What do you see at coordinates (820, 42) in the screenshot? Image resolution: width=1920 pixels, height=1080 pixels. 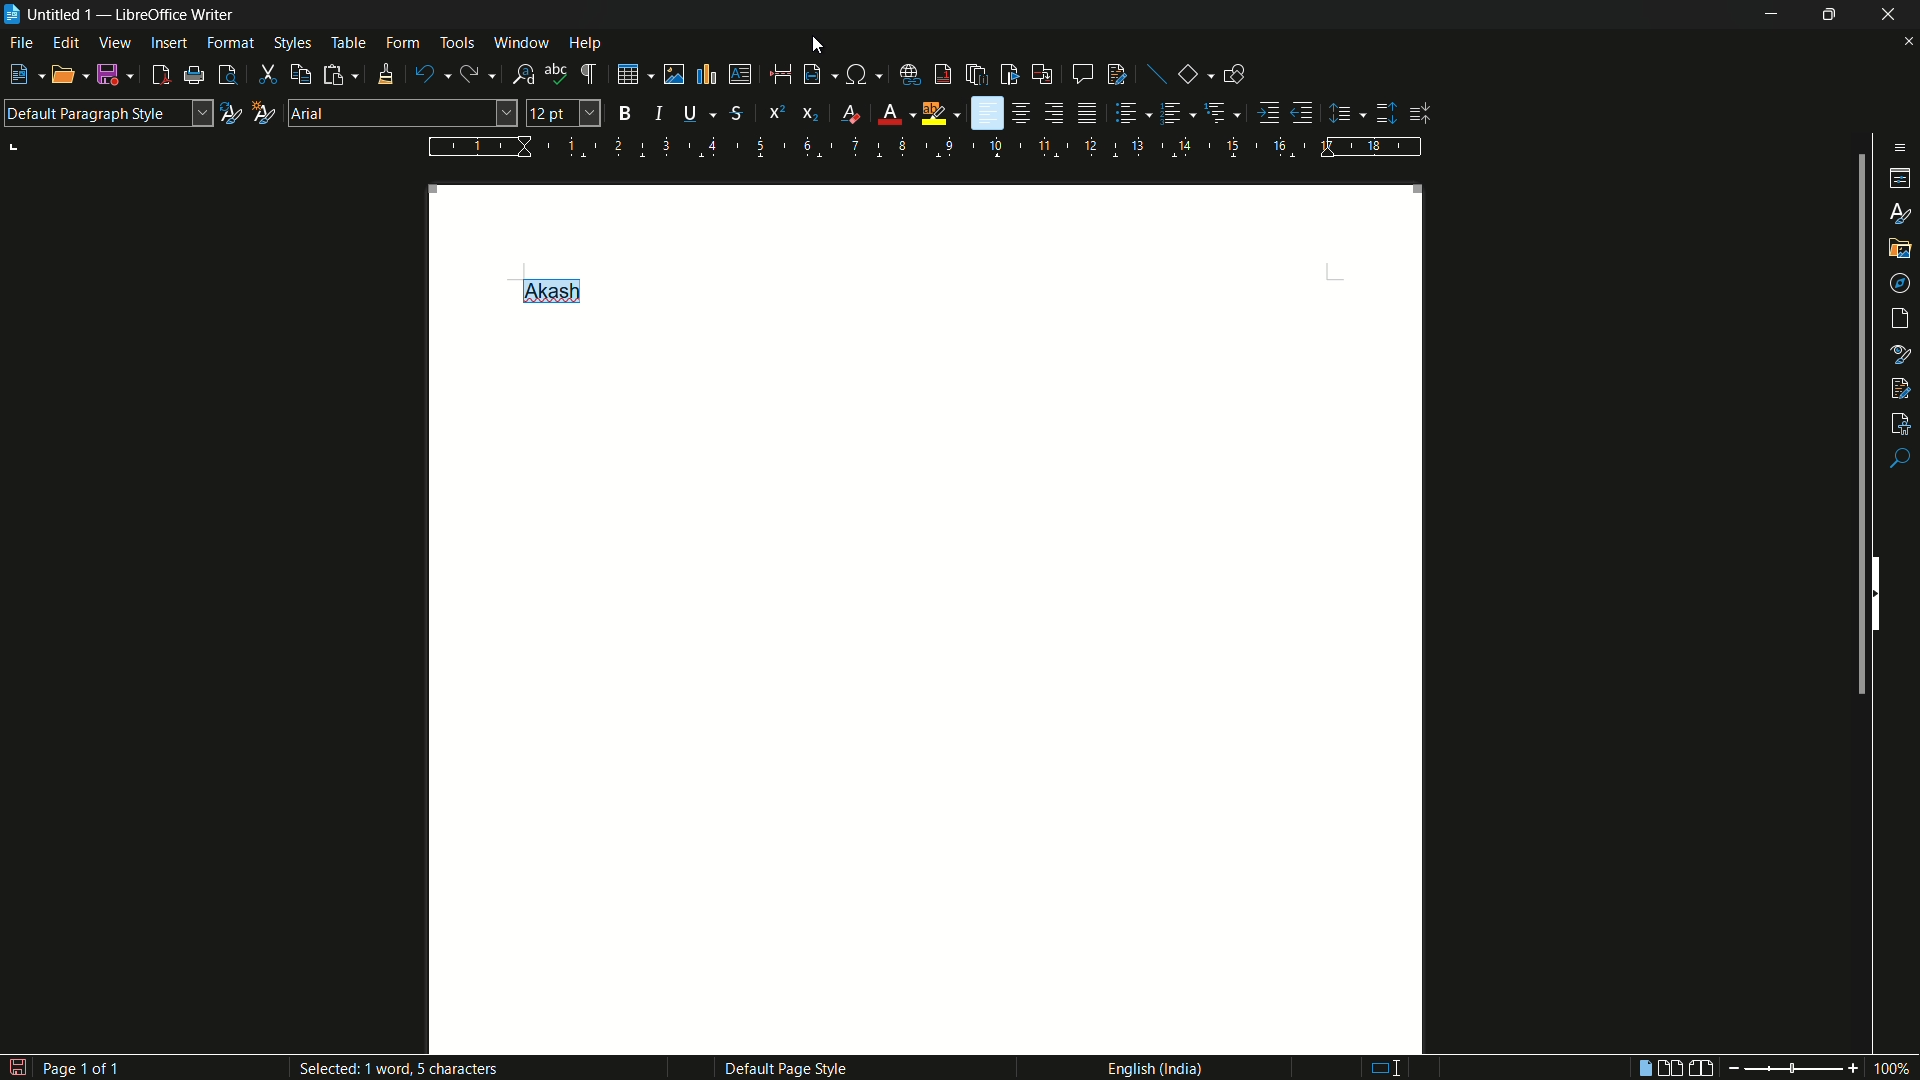 I see `cursor` at bounding box center [820, 42].